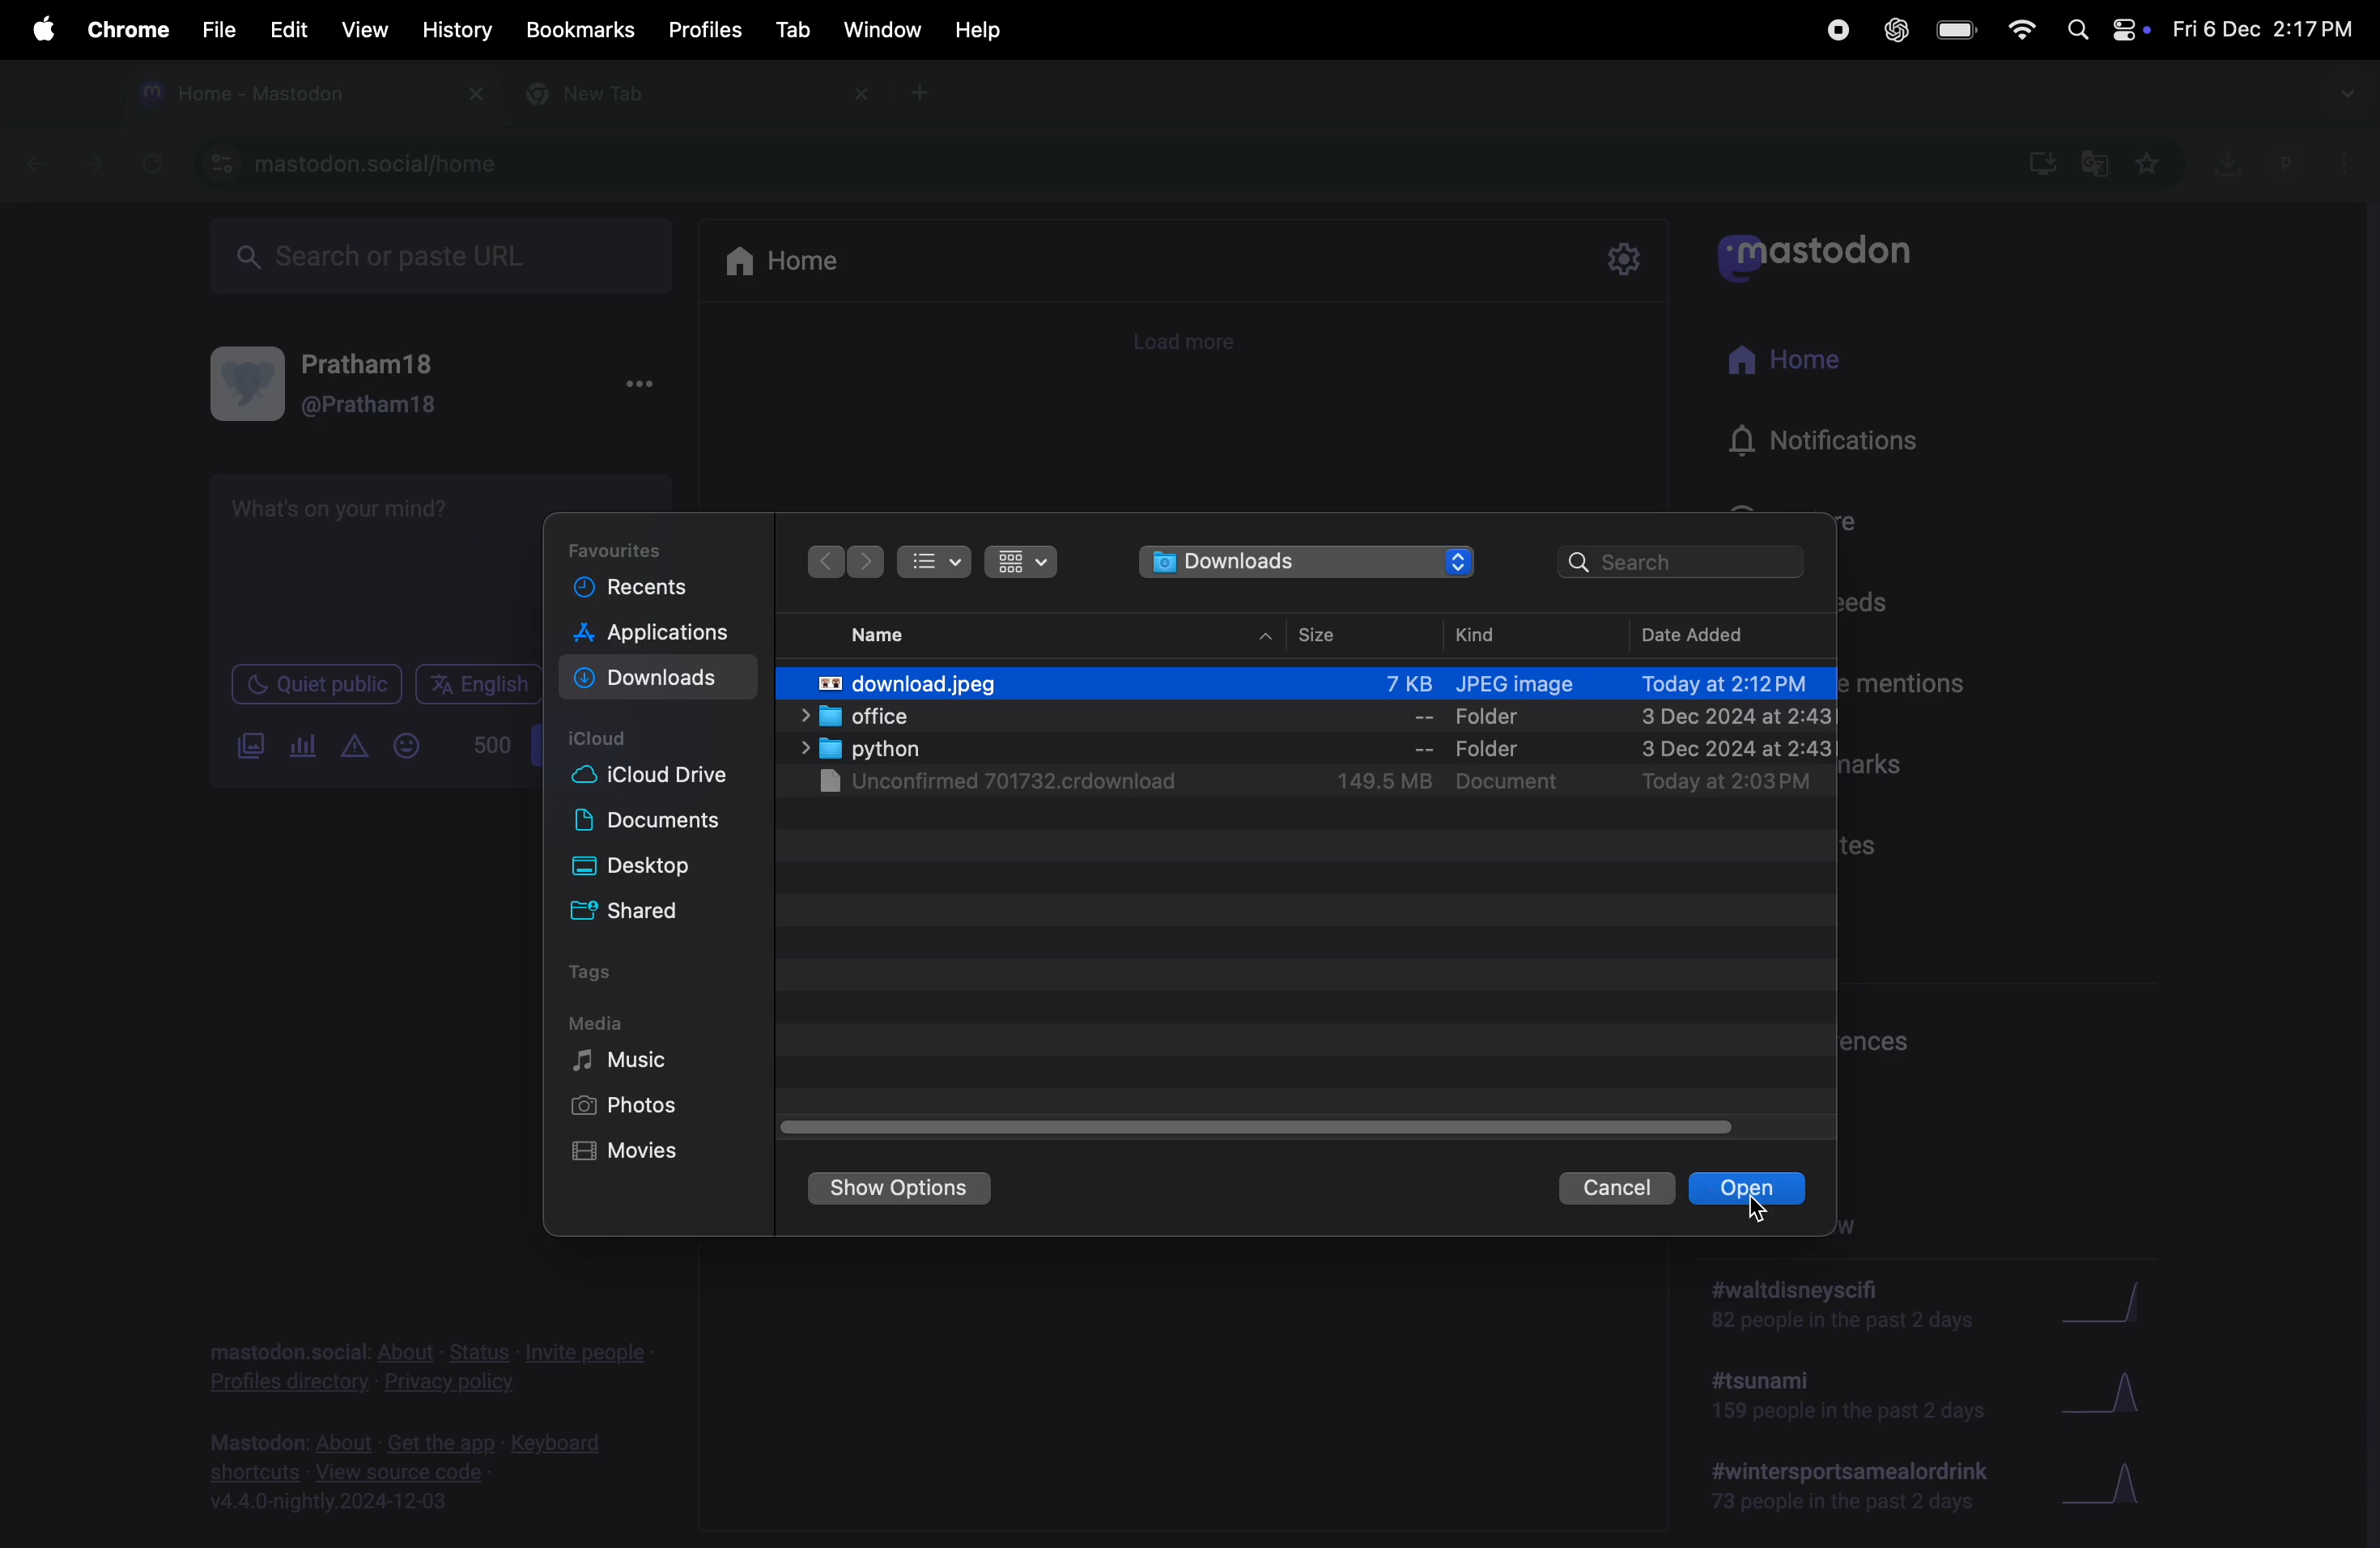 This screenshot has width=2380, height=1548. What do you see at coordinates (304, 90) in the screenshot?
I see `msatdon tab` at bounding box center [304, 90].